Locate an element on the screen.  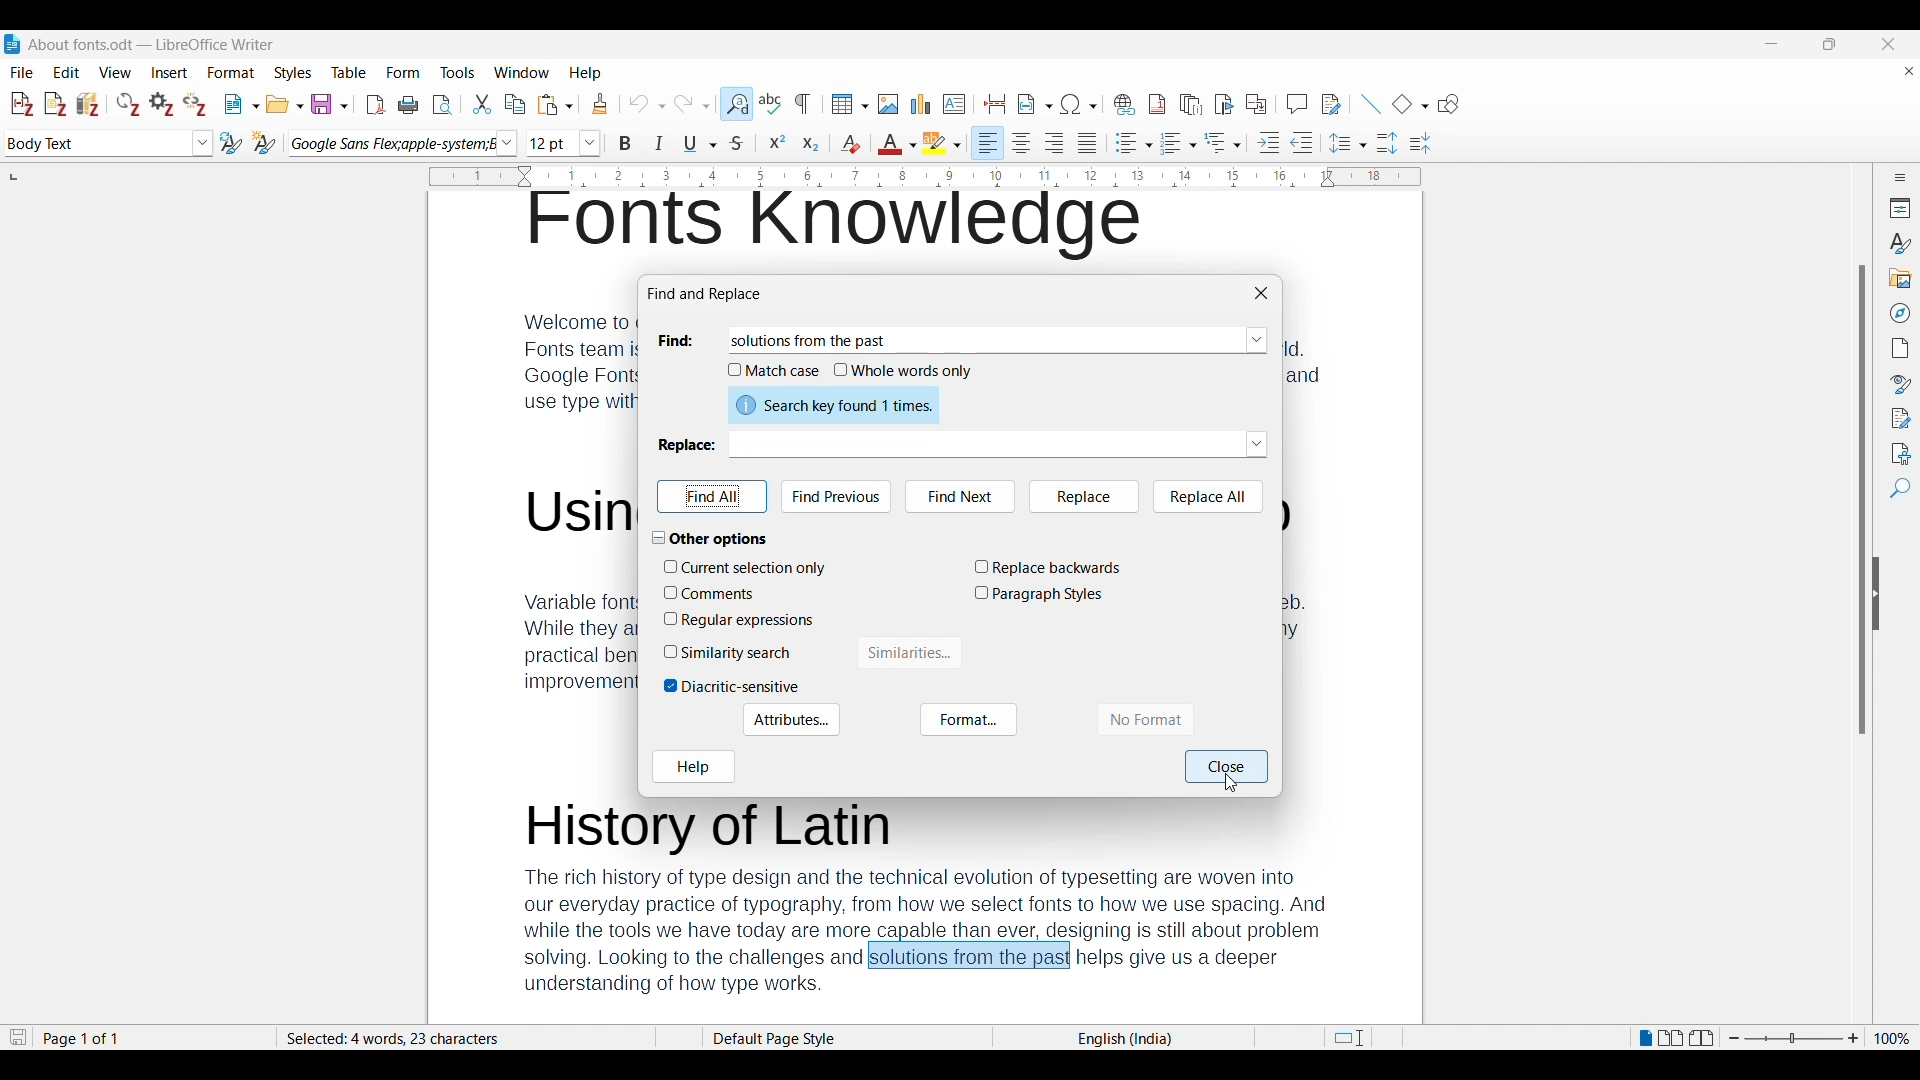
cursor is located at coordinates (1230, 786).